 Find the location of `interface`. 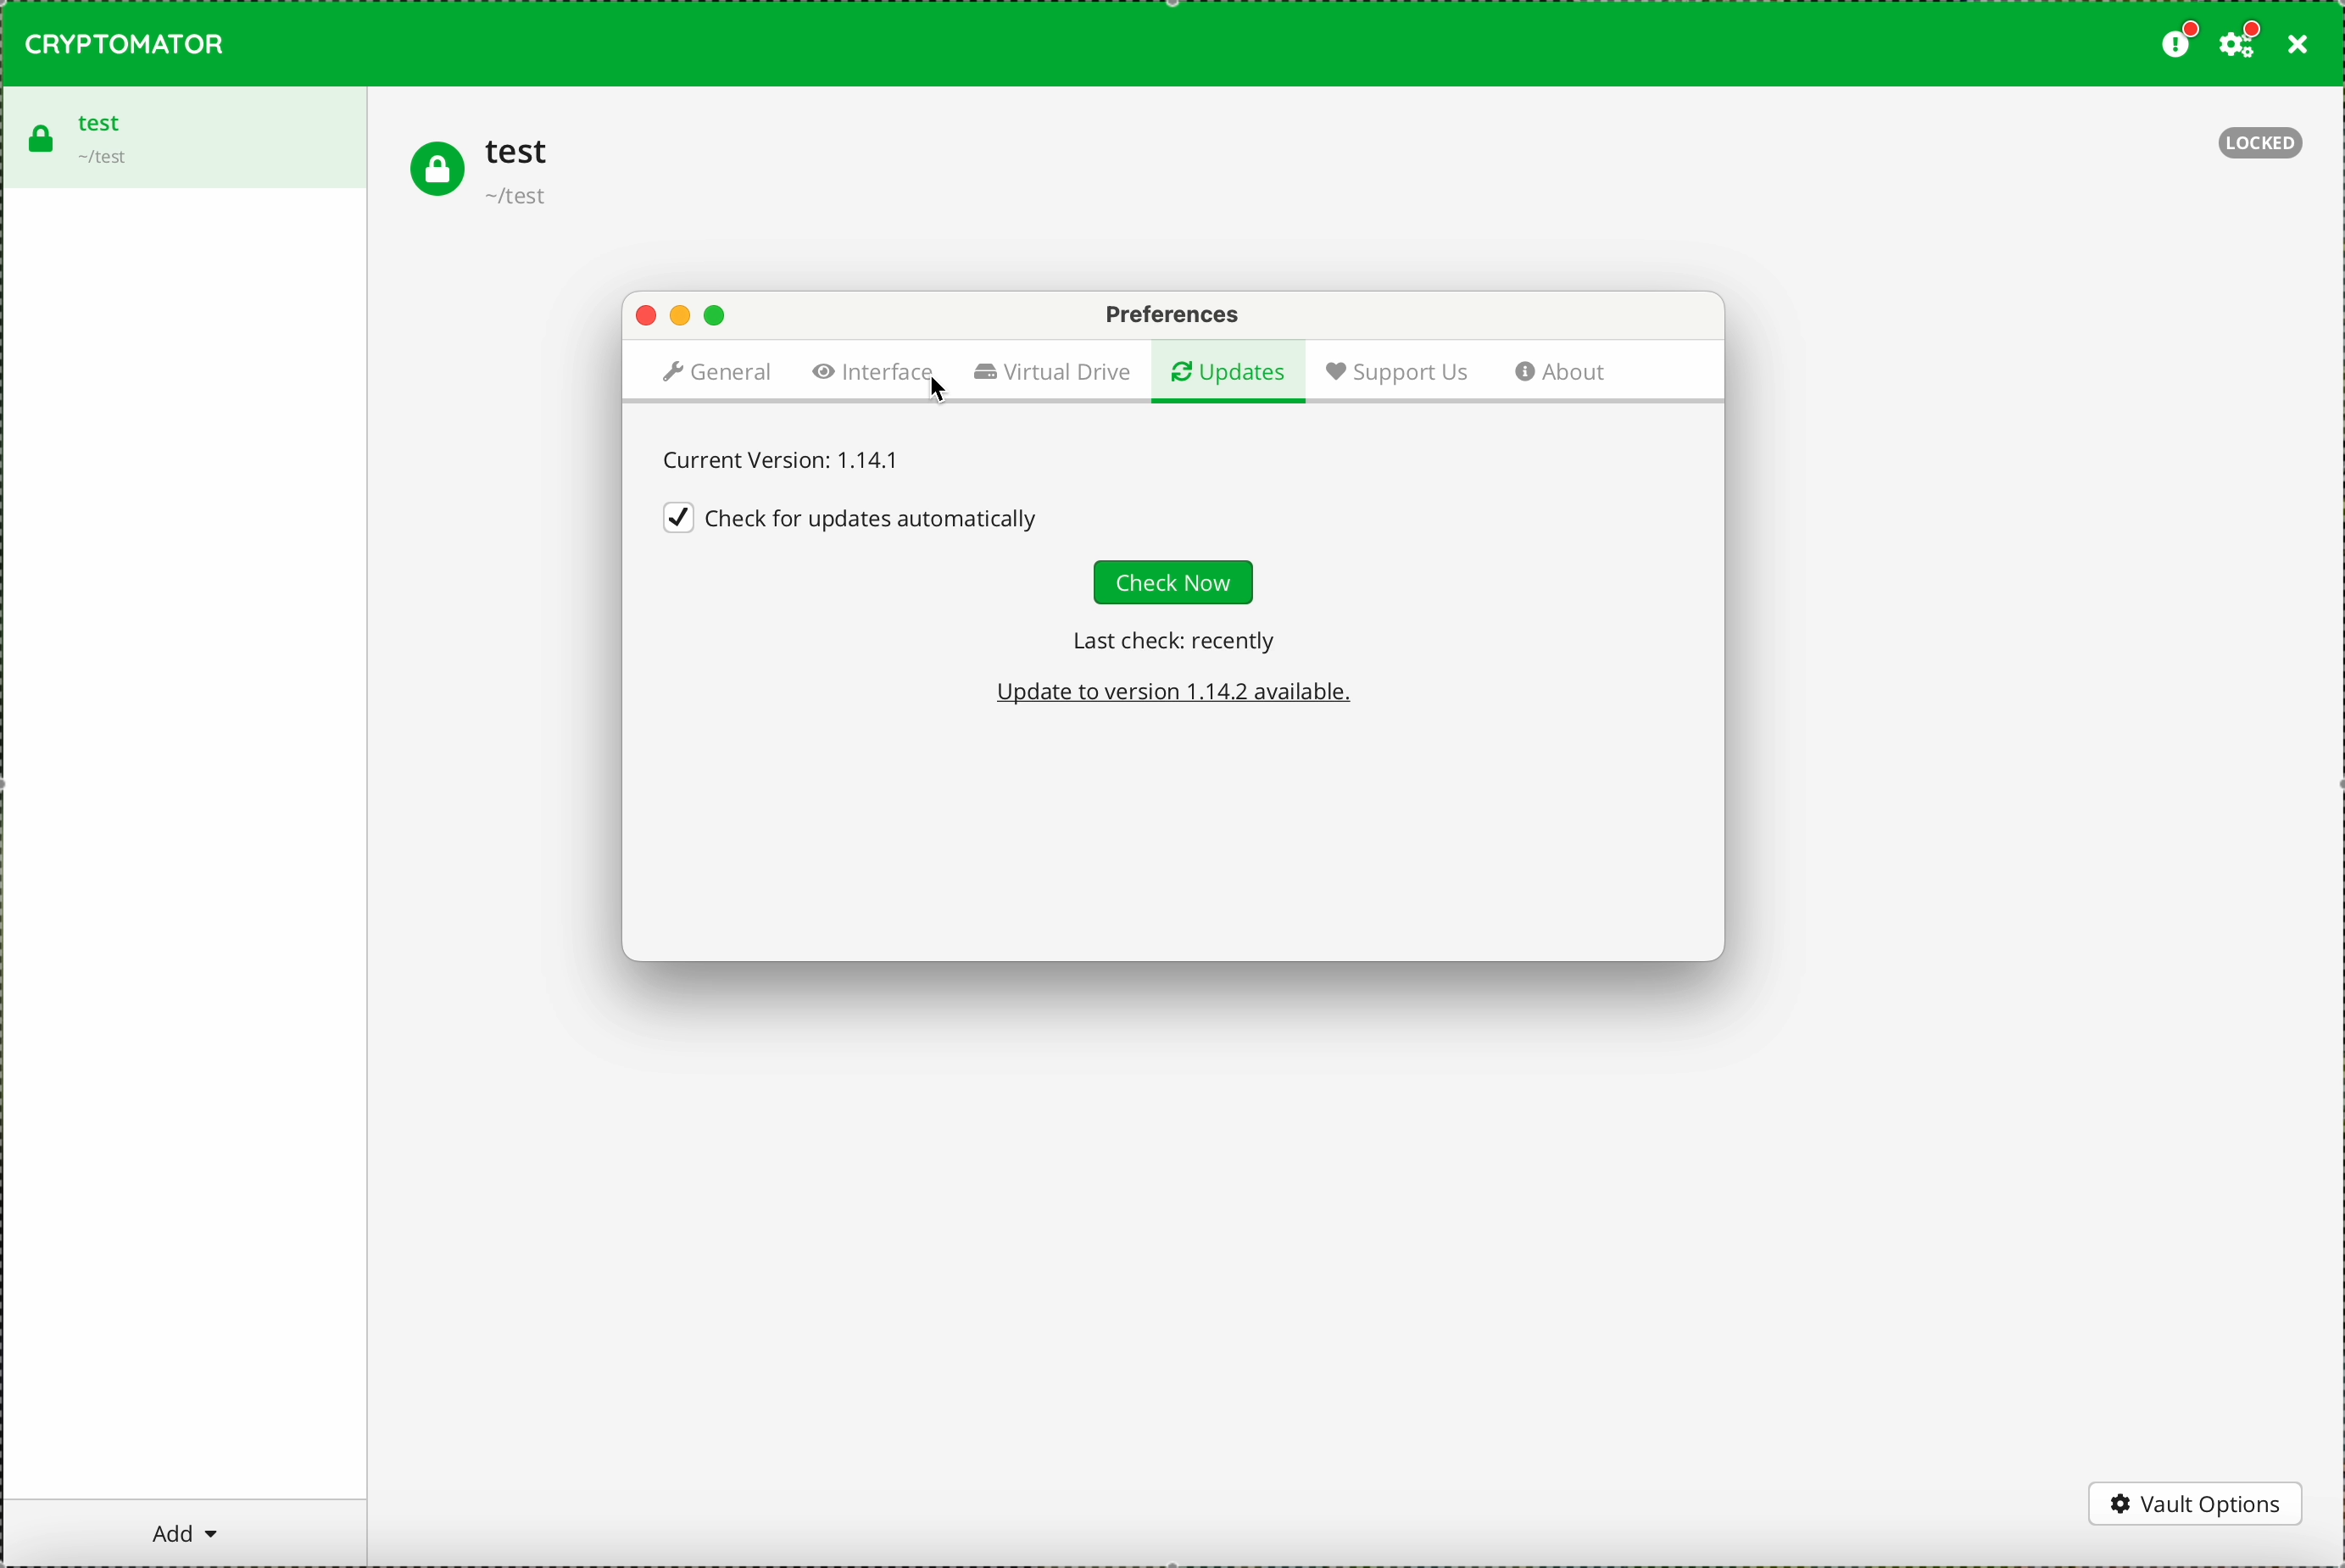

interface is located at coordinates (875, 375).